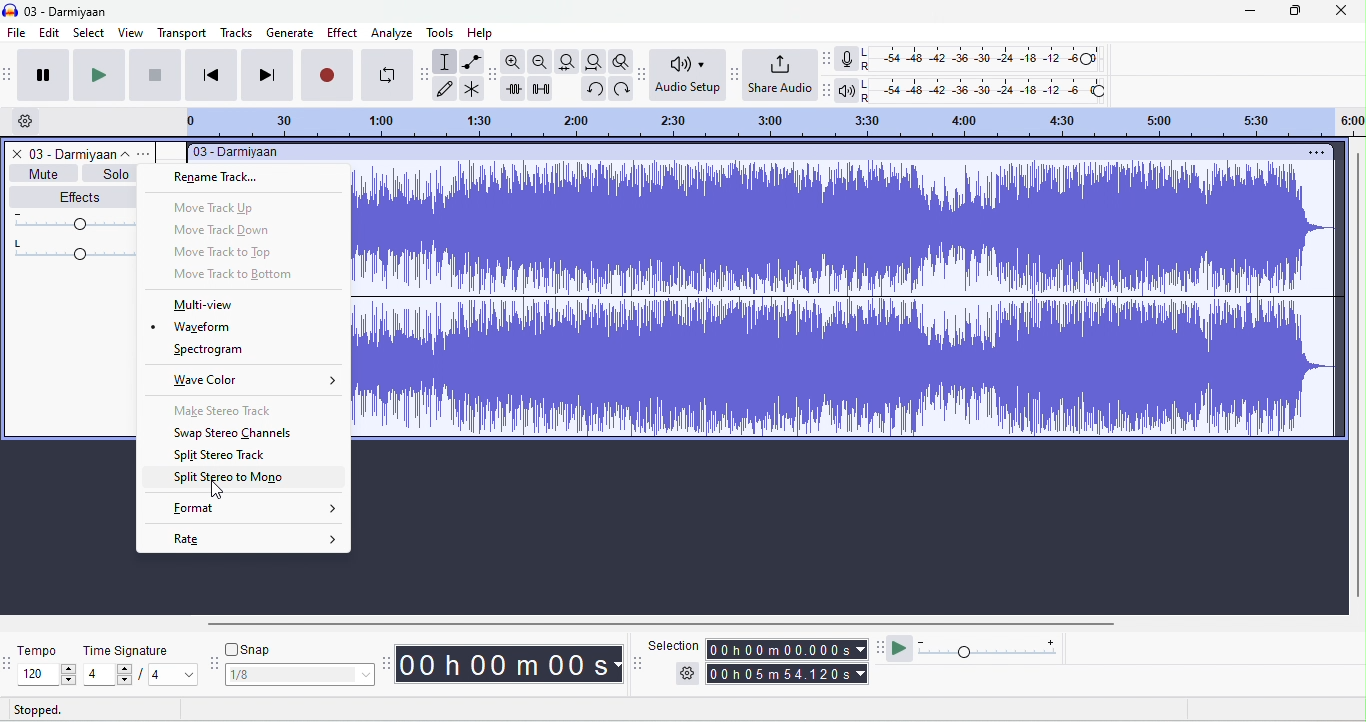 The image size is (1366, 722). I want to click on audacity audio transport toolbar, so click(9, 74).